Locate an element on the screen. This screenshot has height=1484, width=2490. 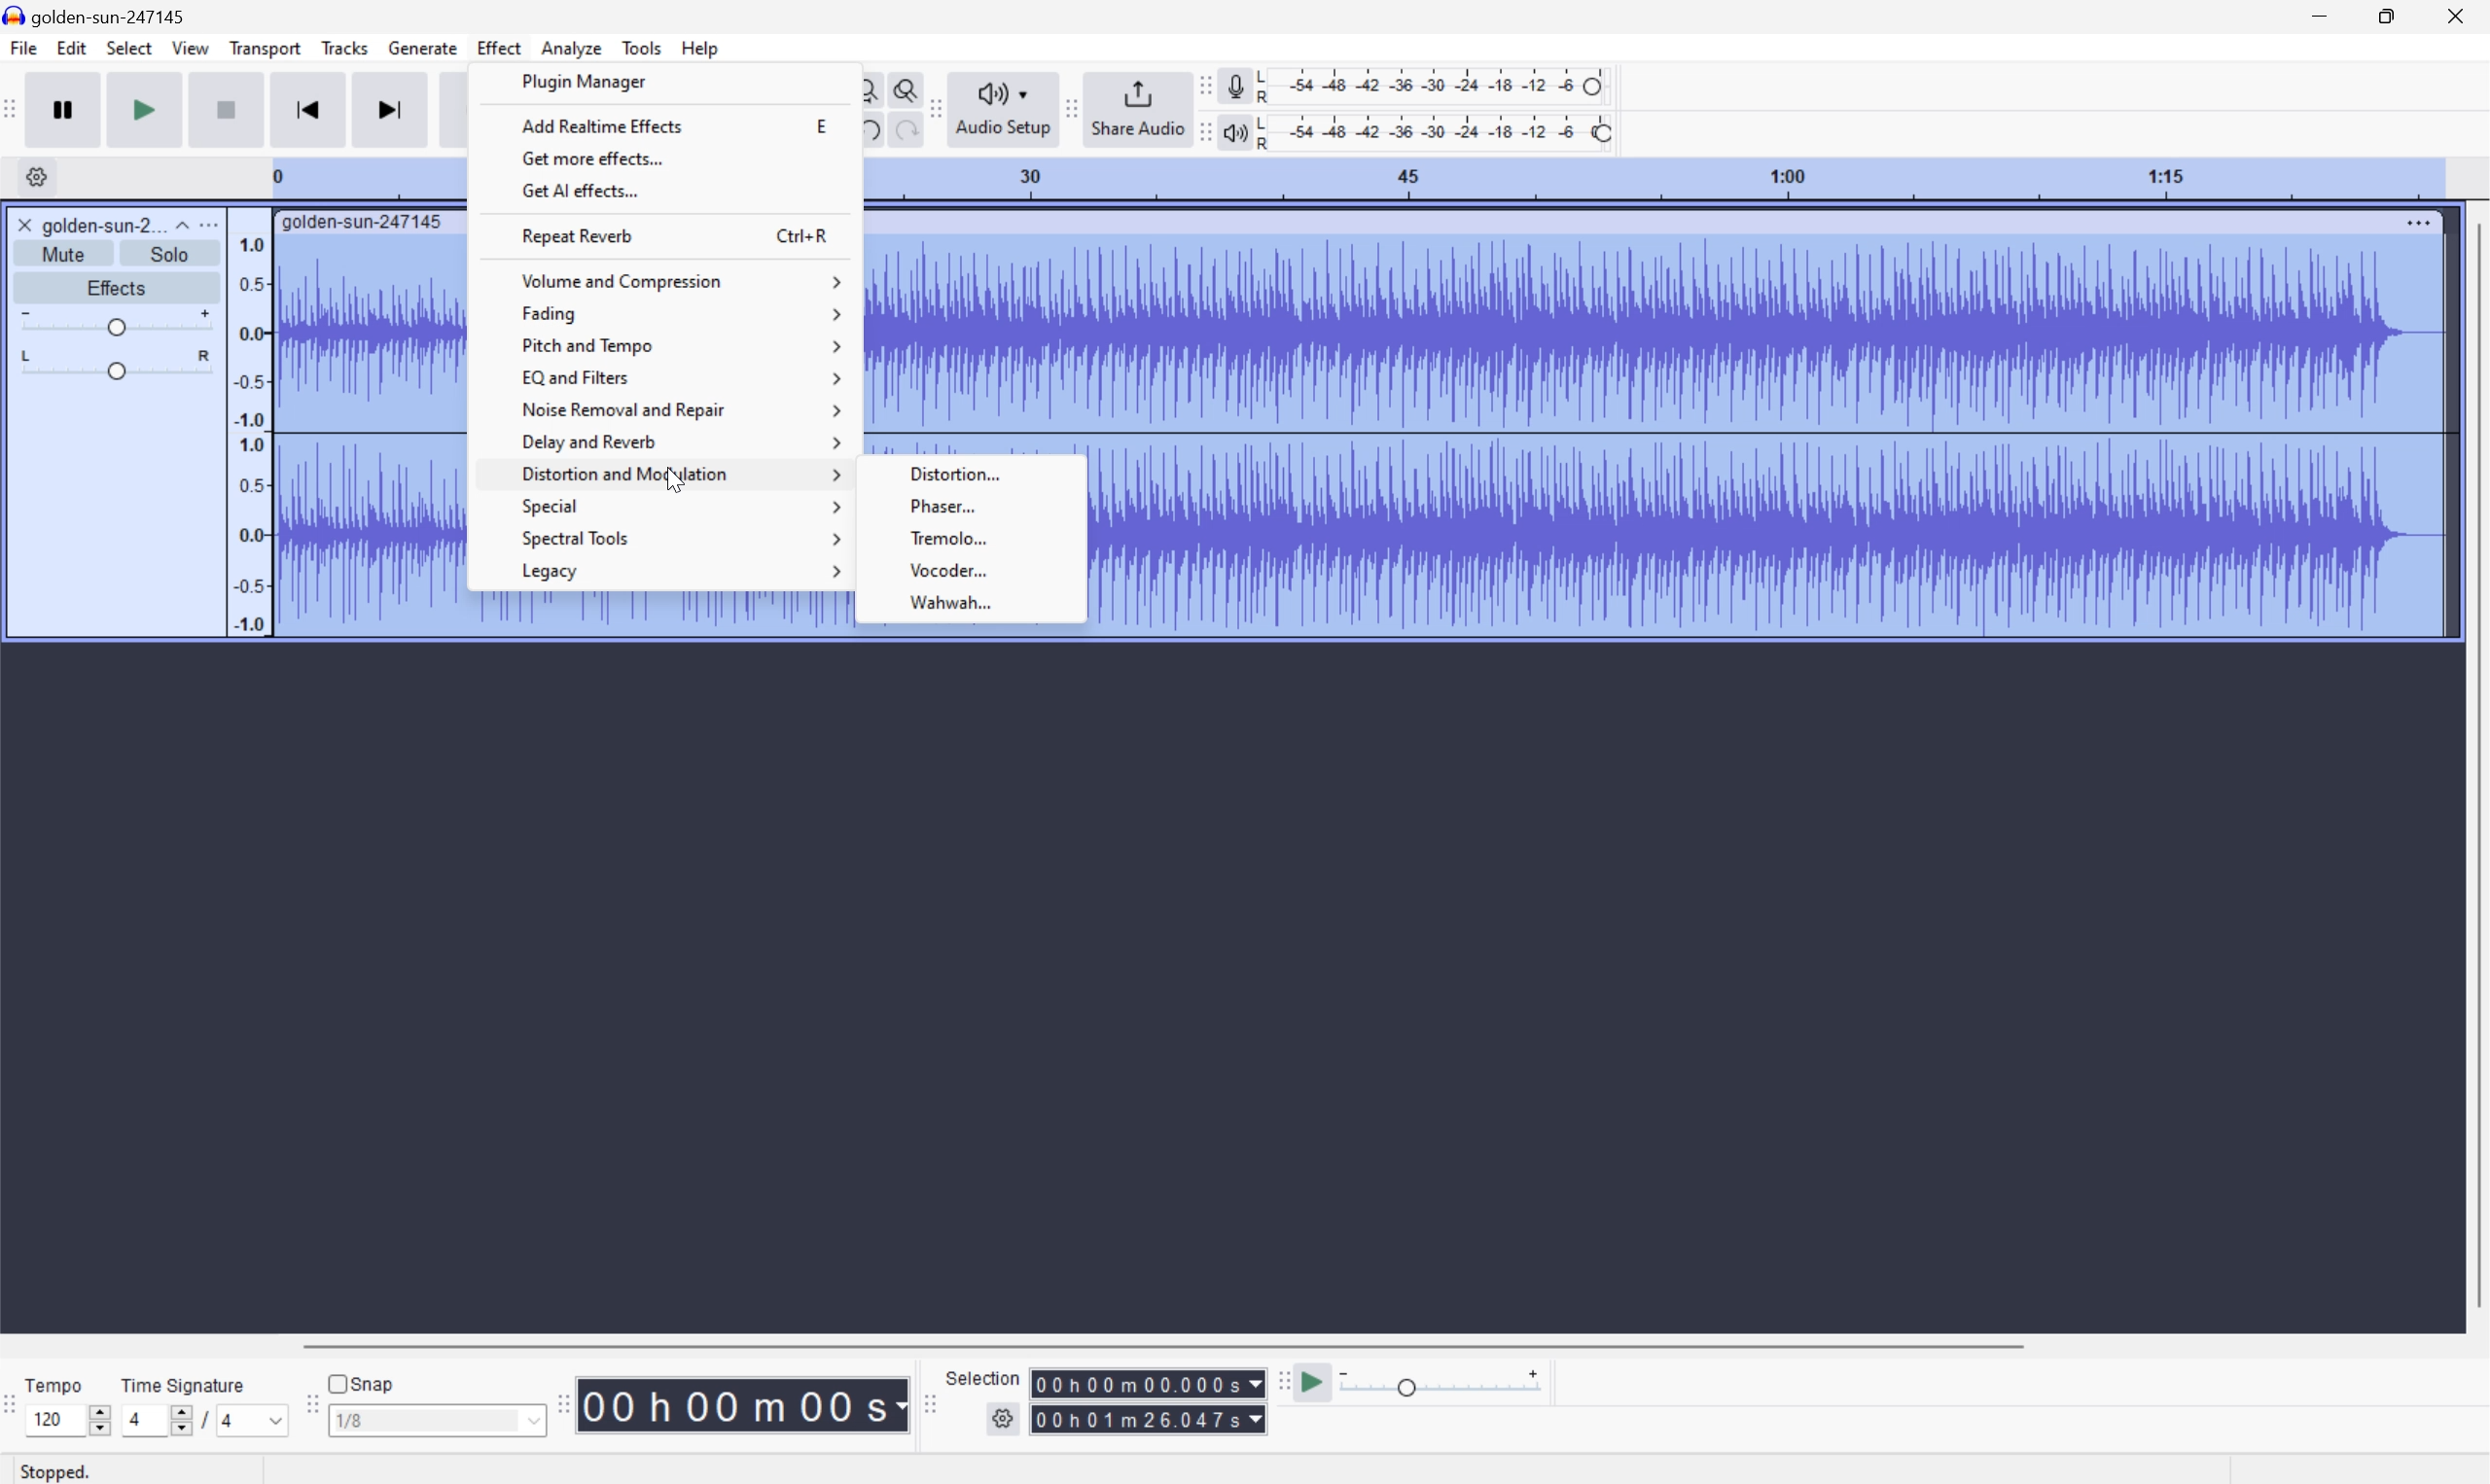
Selection is located at coordinates (981, 1376).